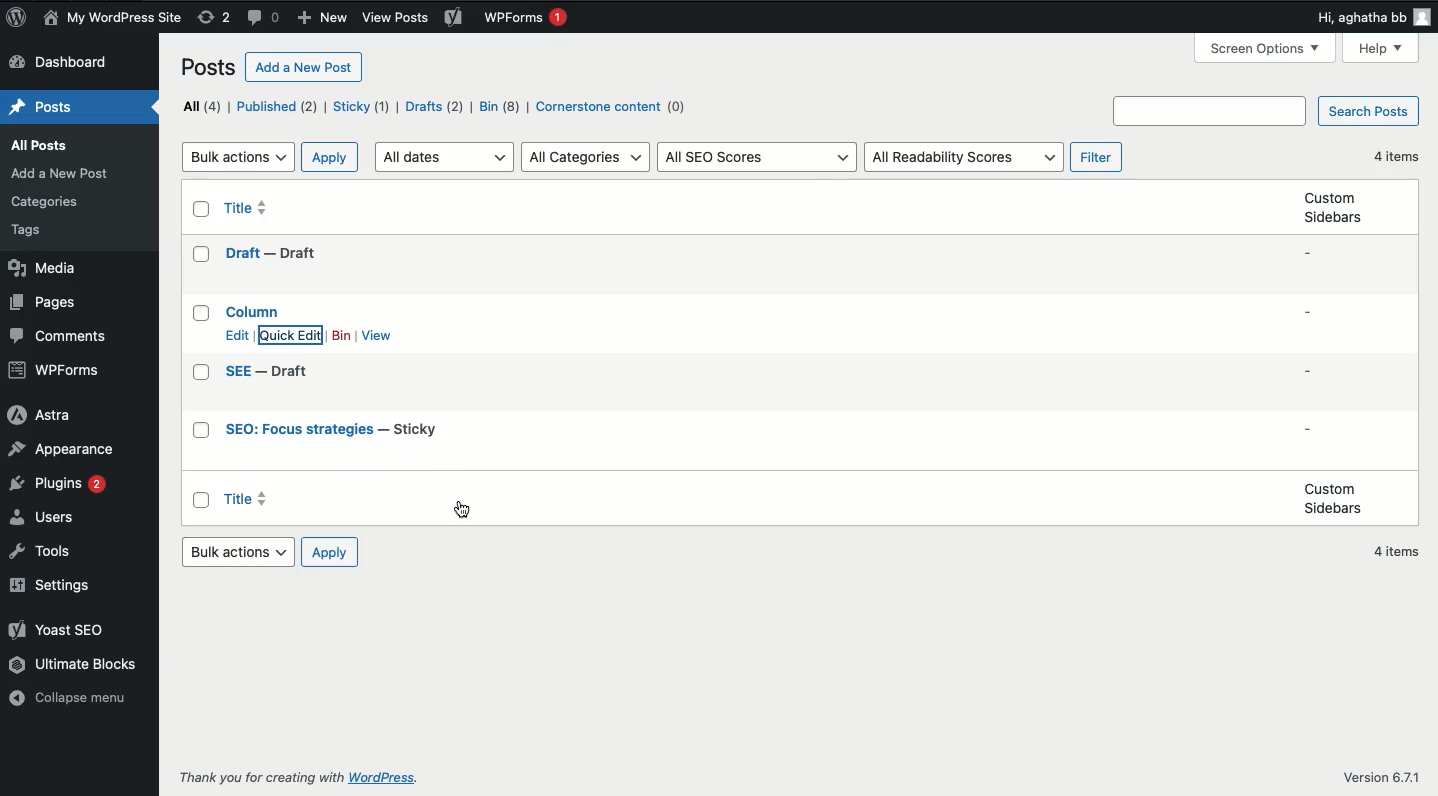  Describe the element at coordinates (44, 204) in the screenshot. I see `` at that location.